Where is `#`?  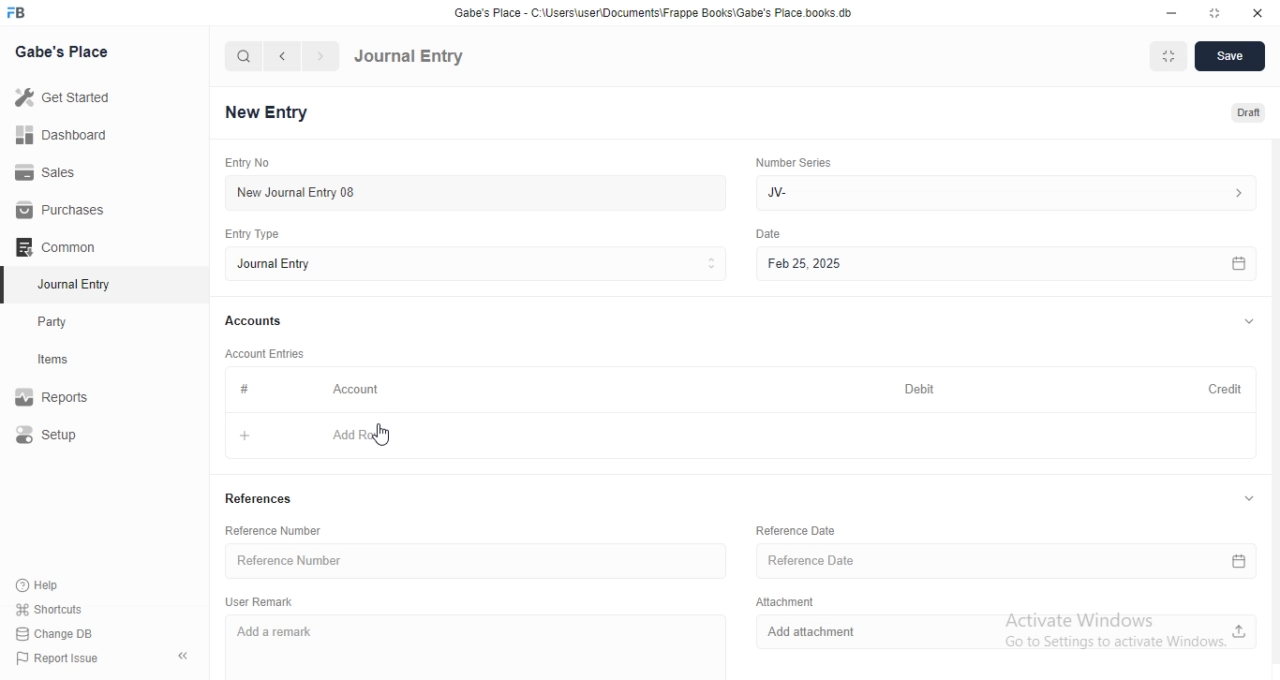 # is located at coordinates (243, 390).